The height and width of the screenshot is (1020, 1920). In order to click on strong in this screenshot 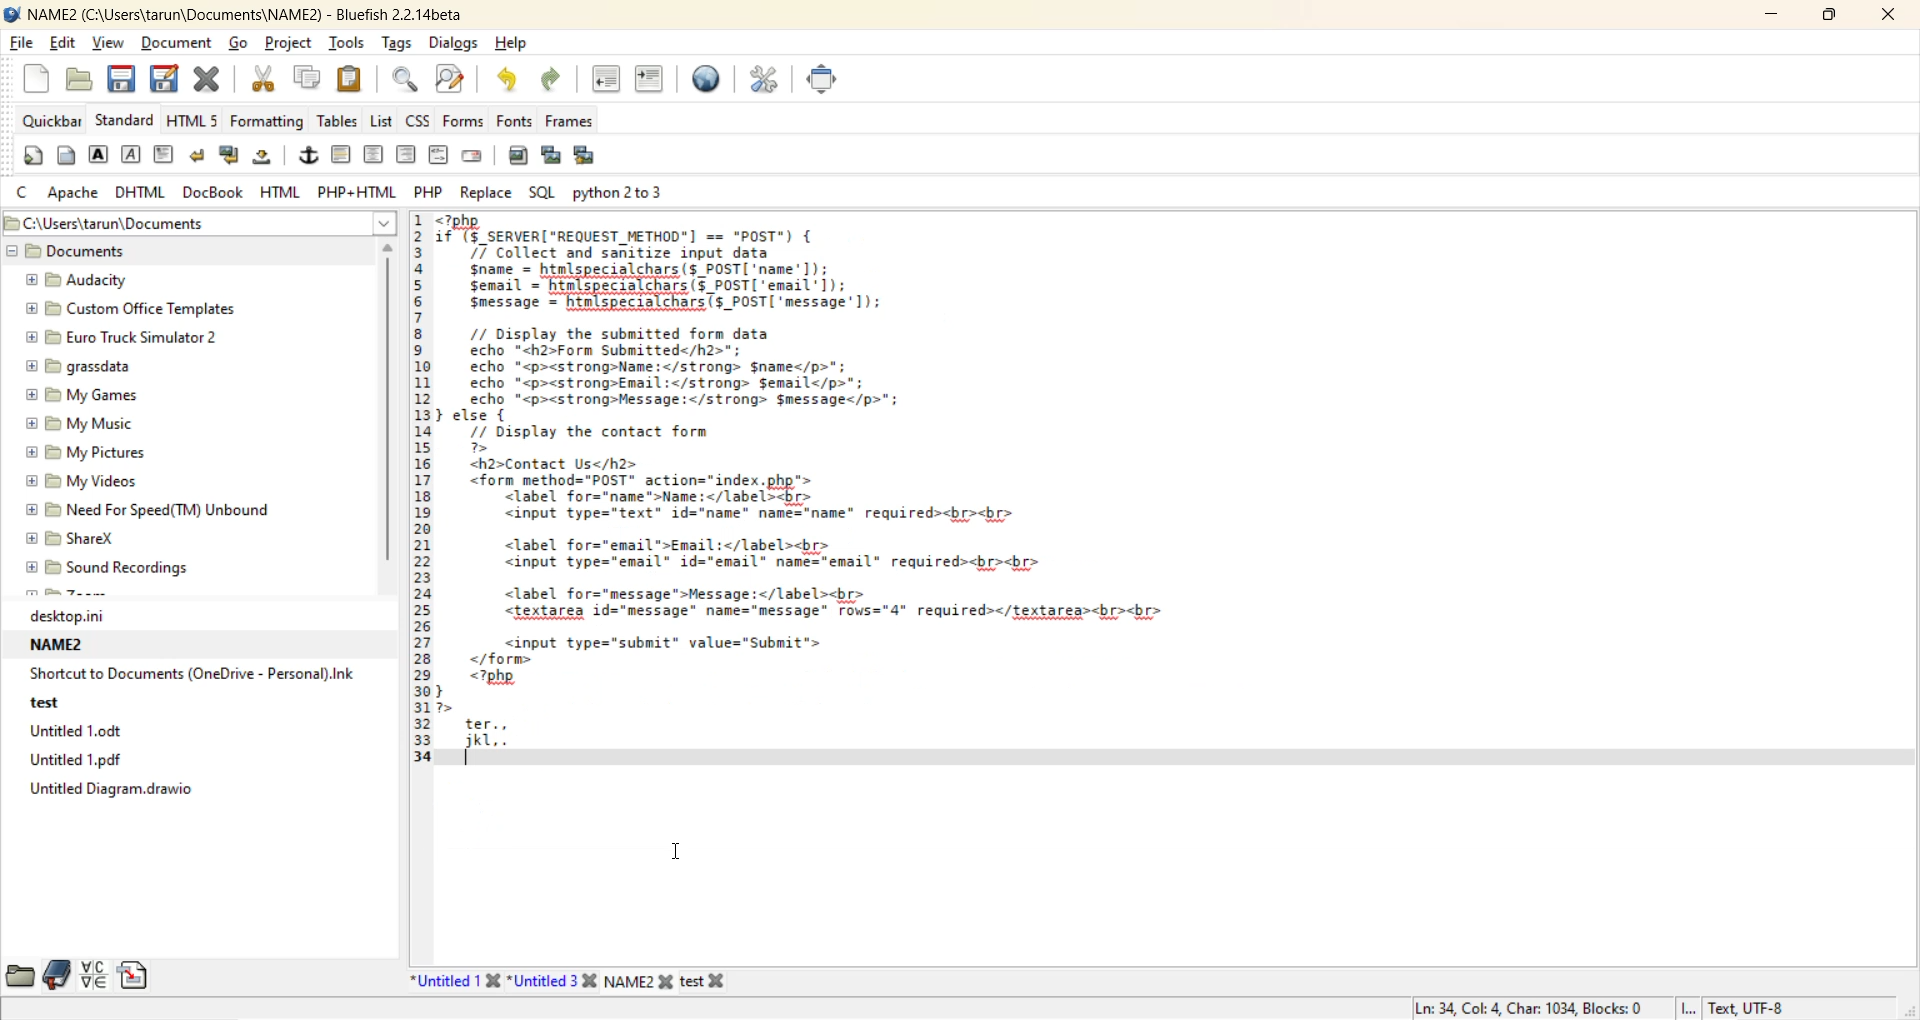, I will do `click(99, 155)`.